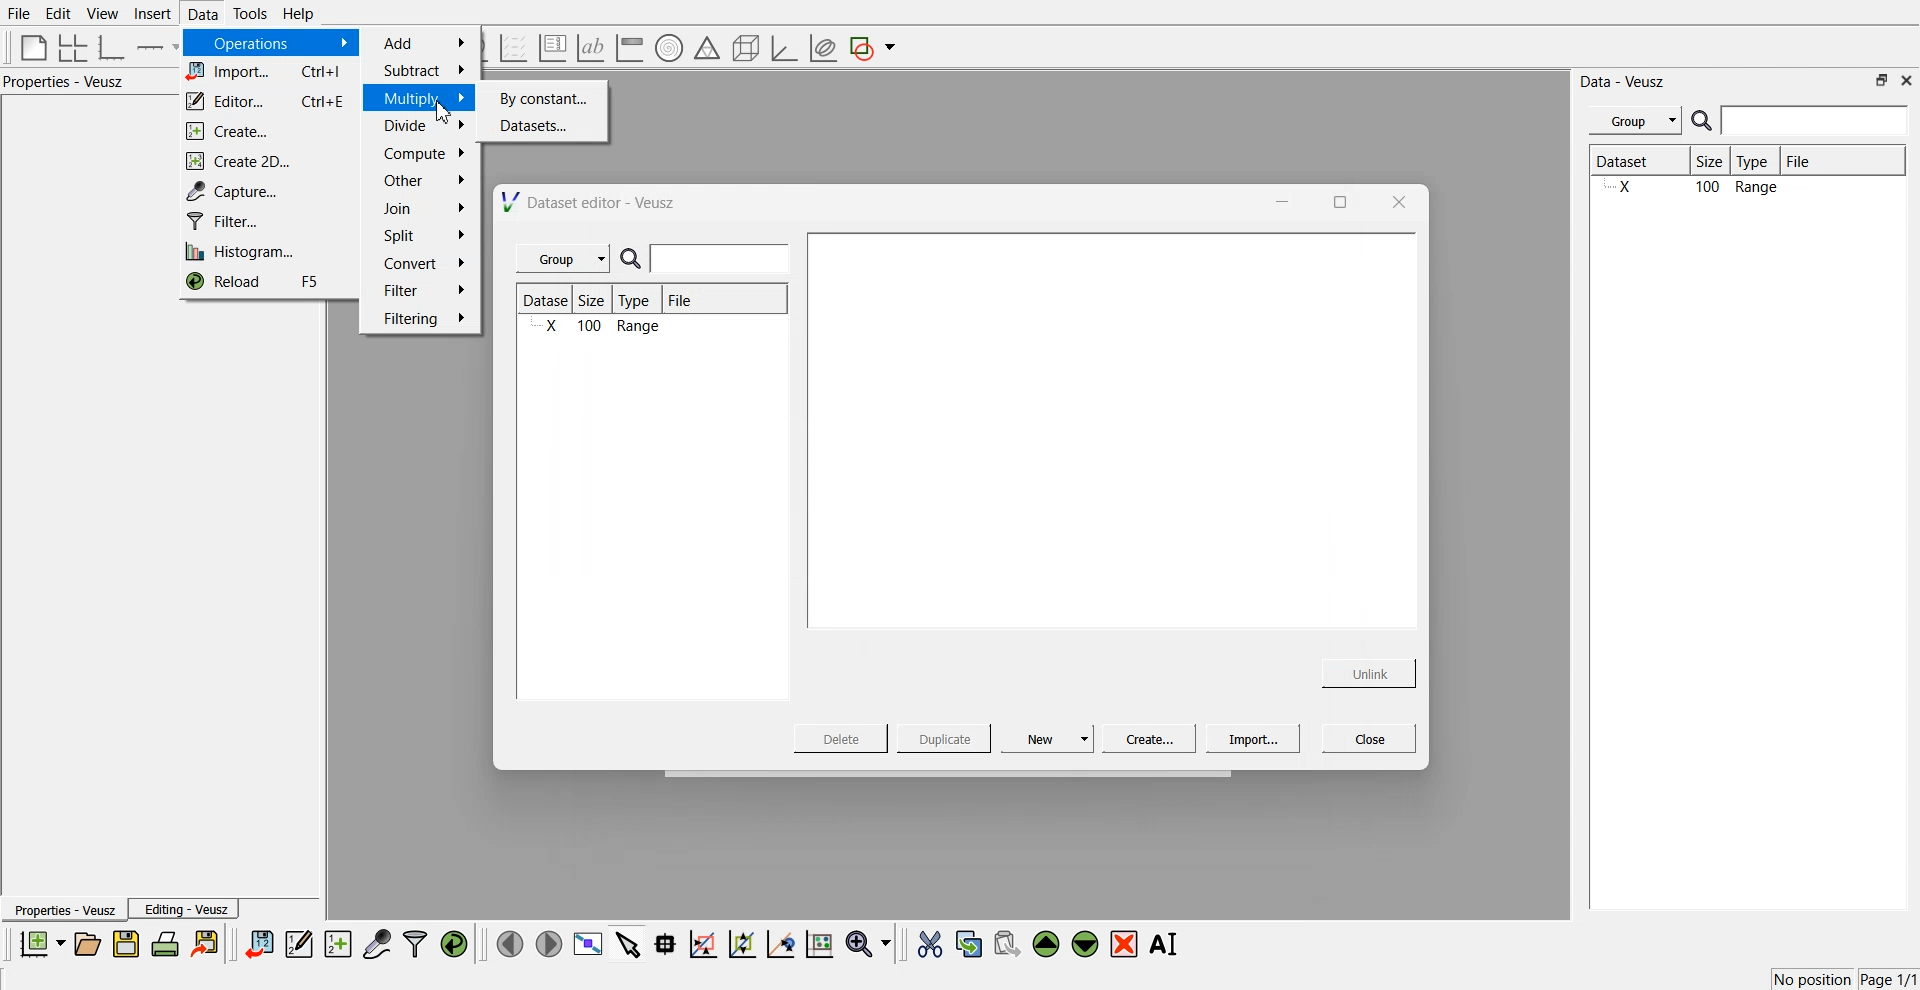 The width and height of the screenshot is (1920, 990). What do you see at coordinates (299, 946) in the screenshot?
I see `edit and enter data points` at bounding box center [299, 946].